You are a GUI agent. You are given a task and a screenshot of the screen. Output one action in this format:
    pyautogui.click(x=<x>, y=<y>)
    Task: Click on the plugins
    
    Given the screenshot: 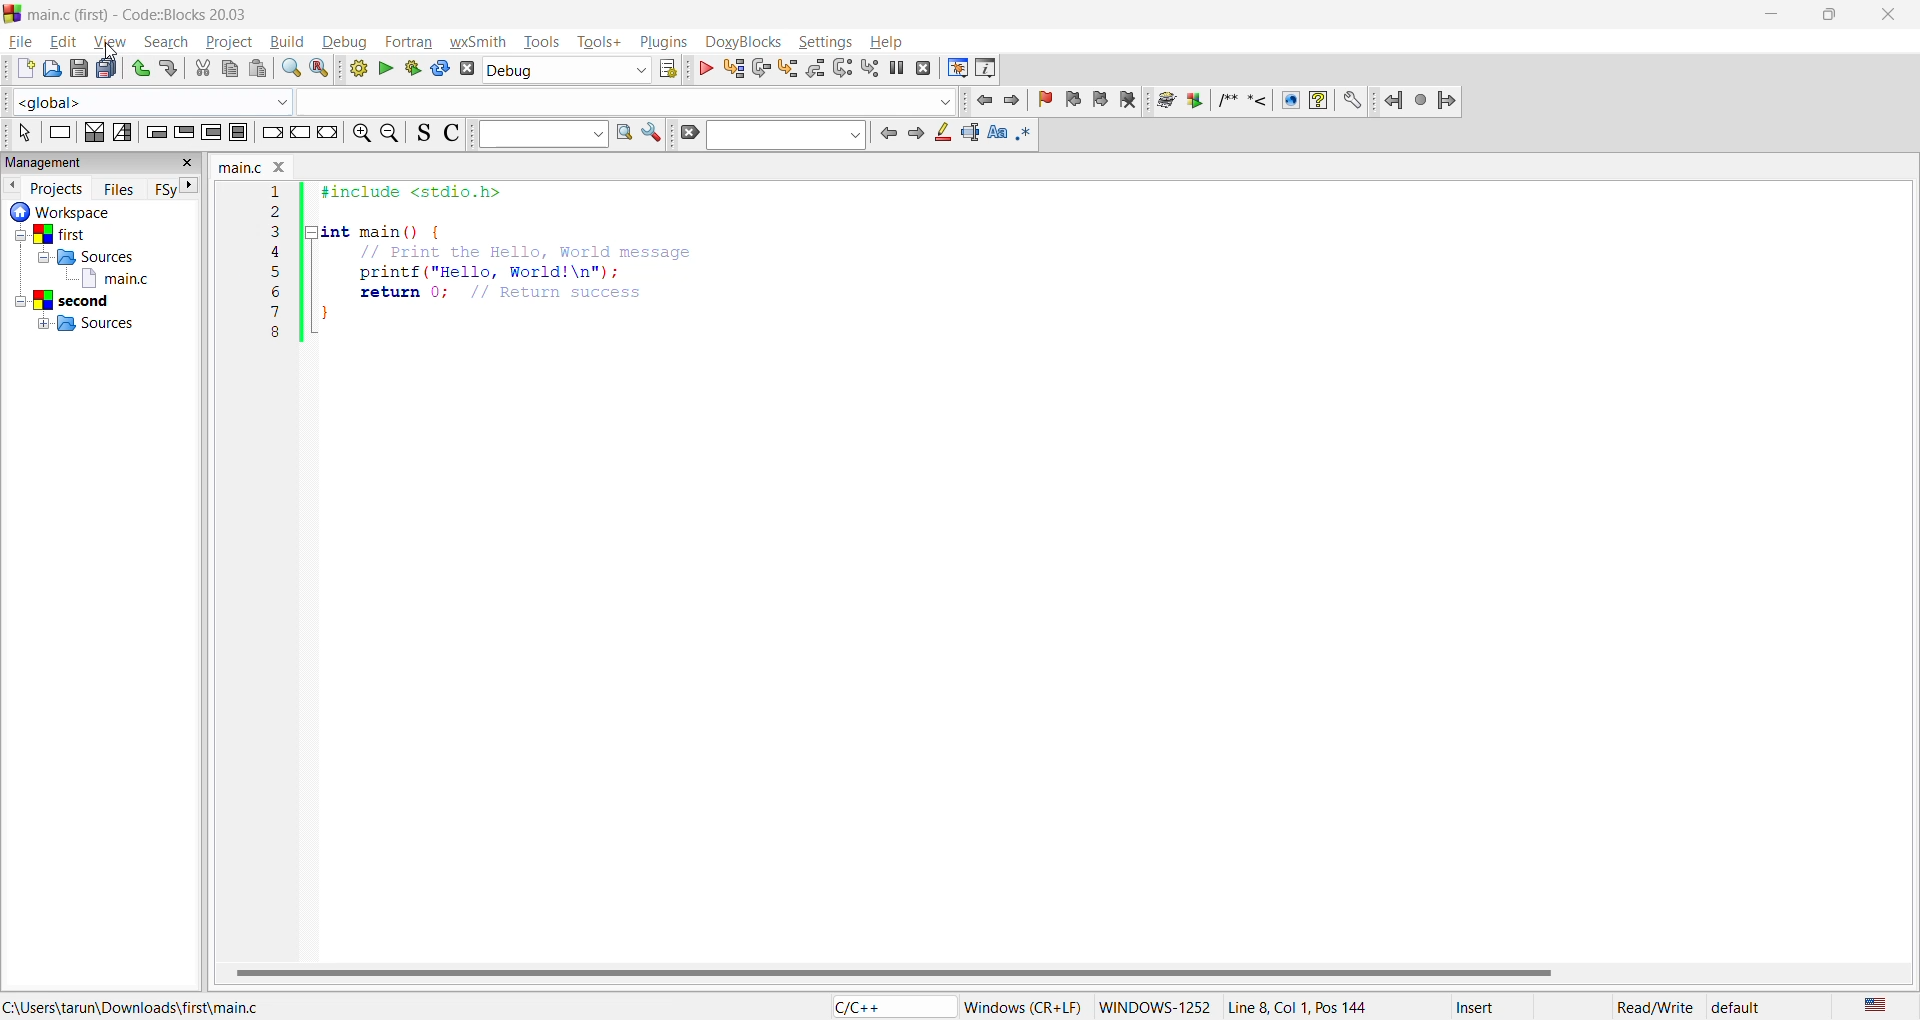 What is the action you would take?
    pyautogui.click(x=663, y=42)
    